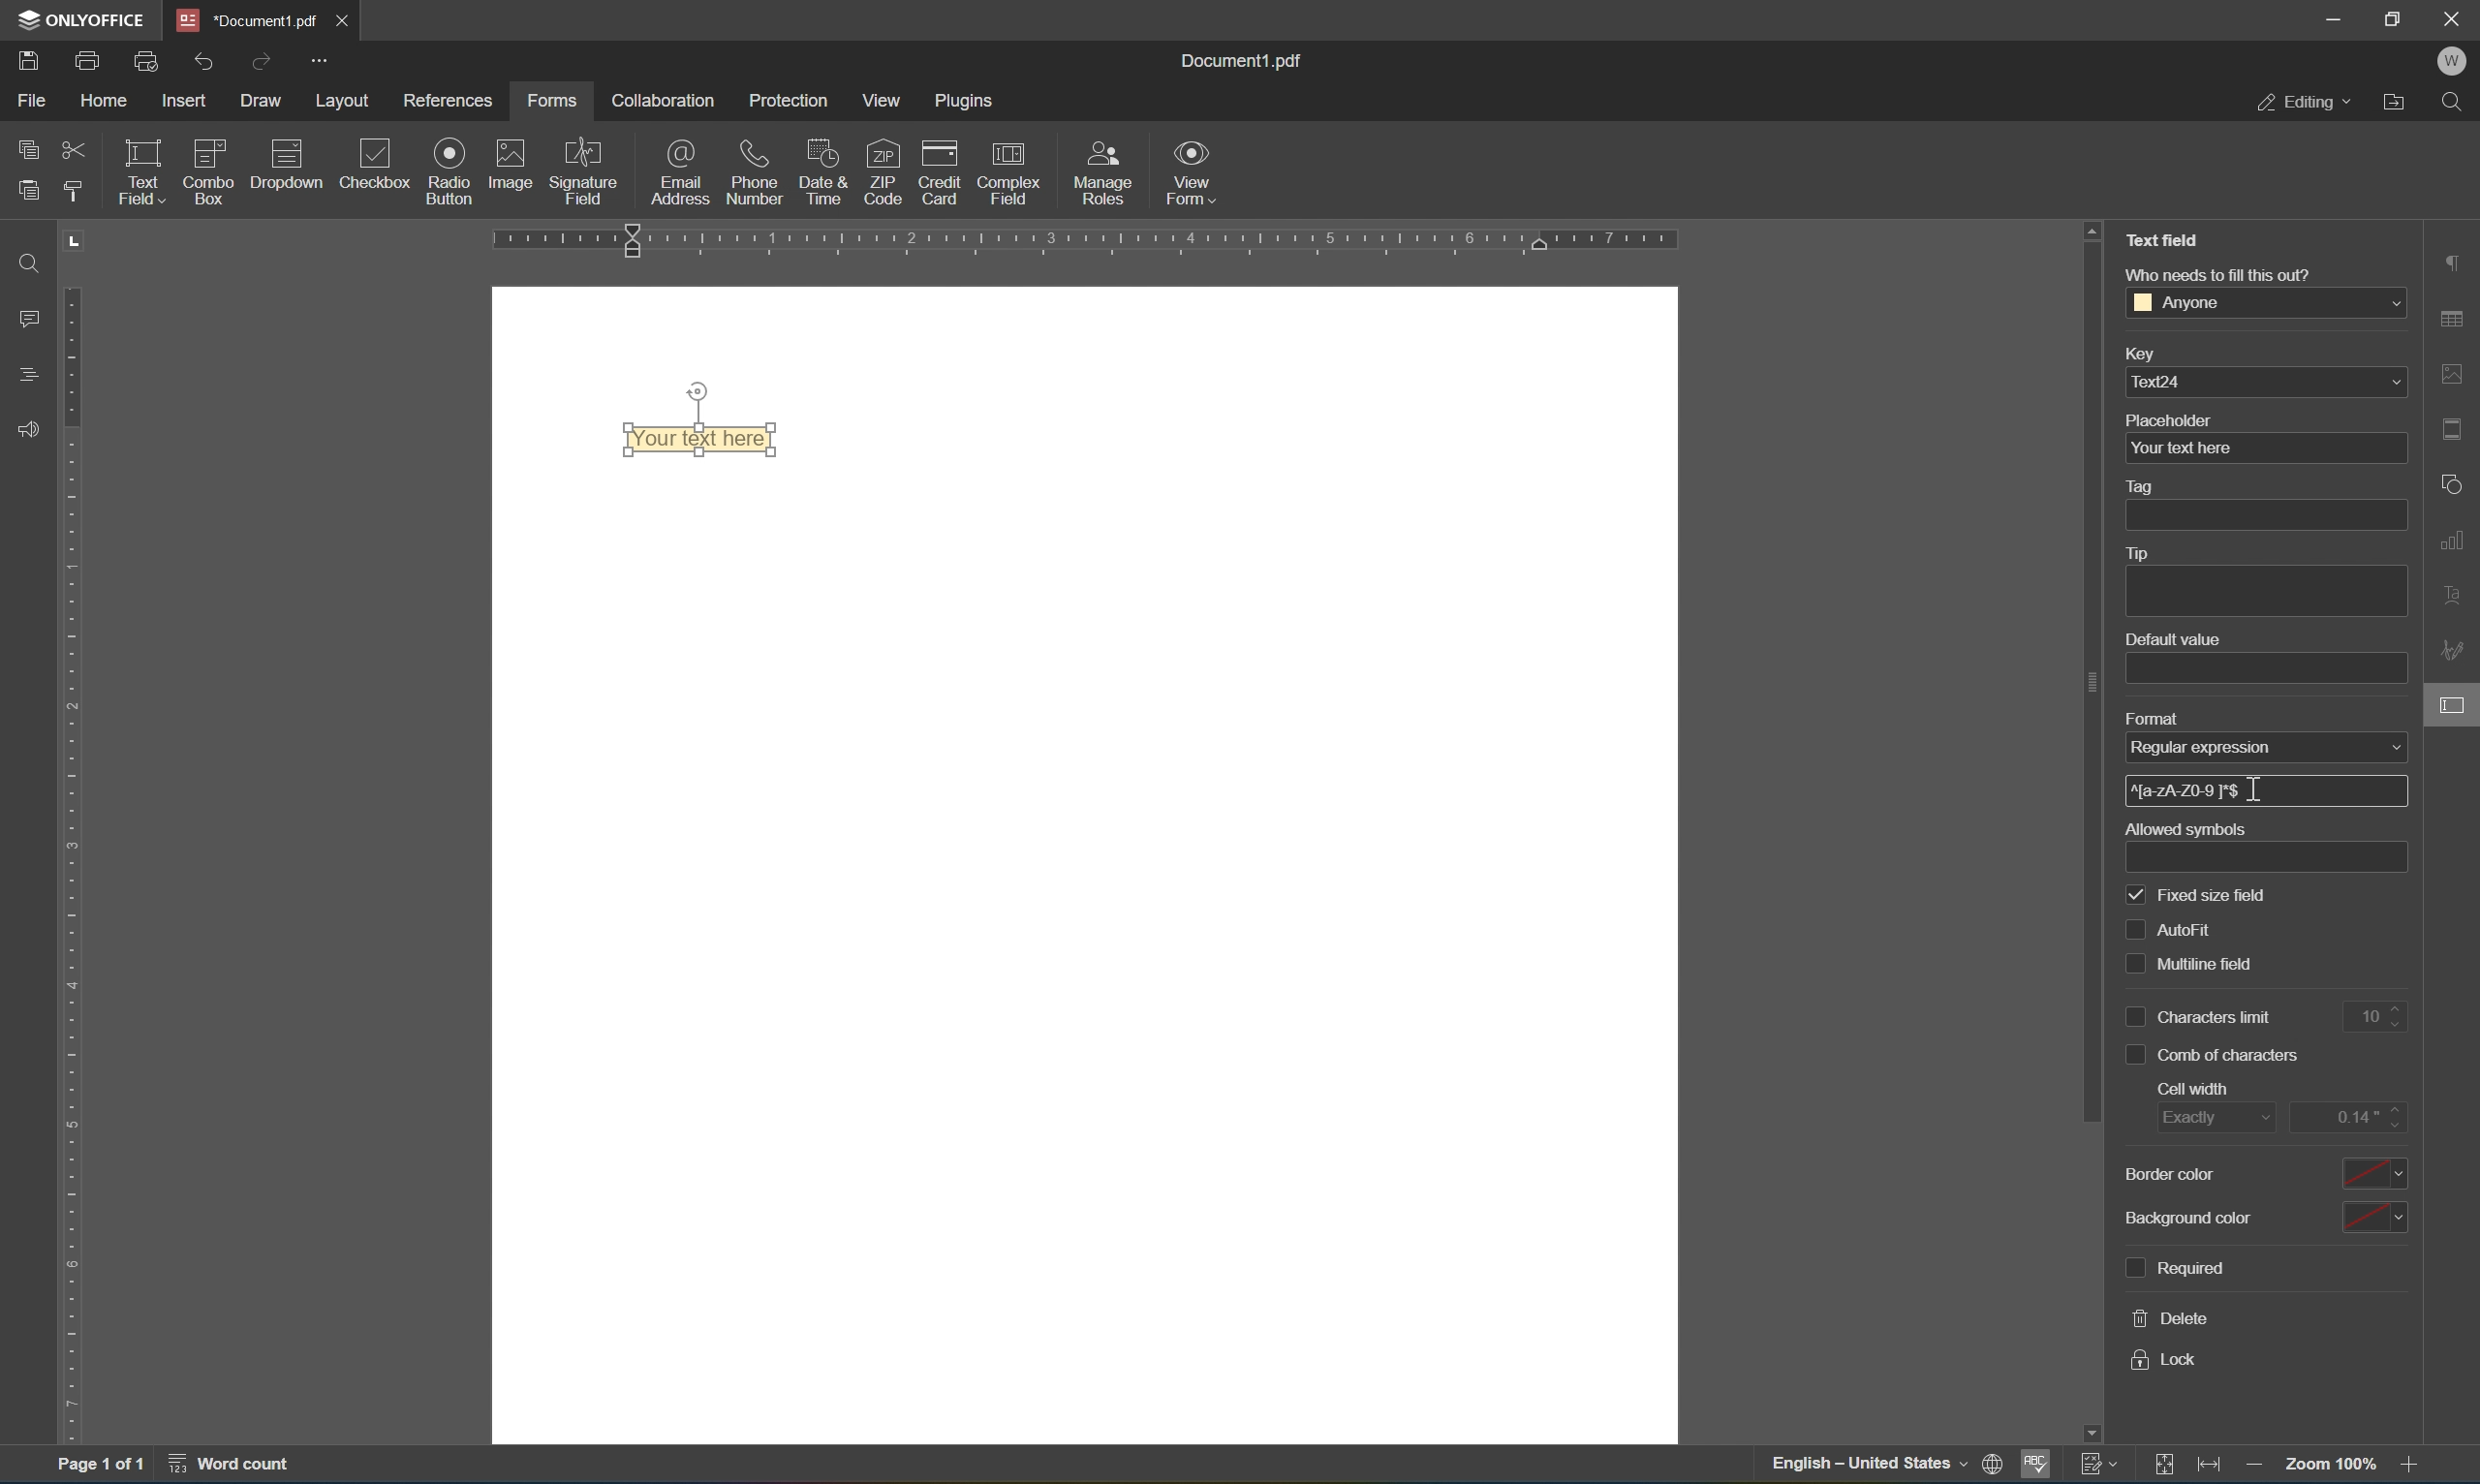  I want to click on paragraph settings, so click(2454, 260).